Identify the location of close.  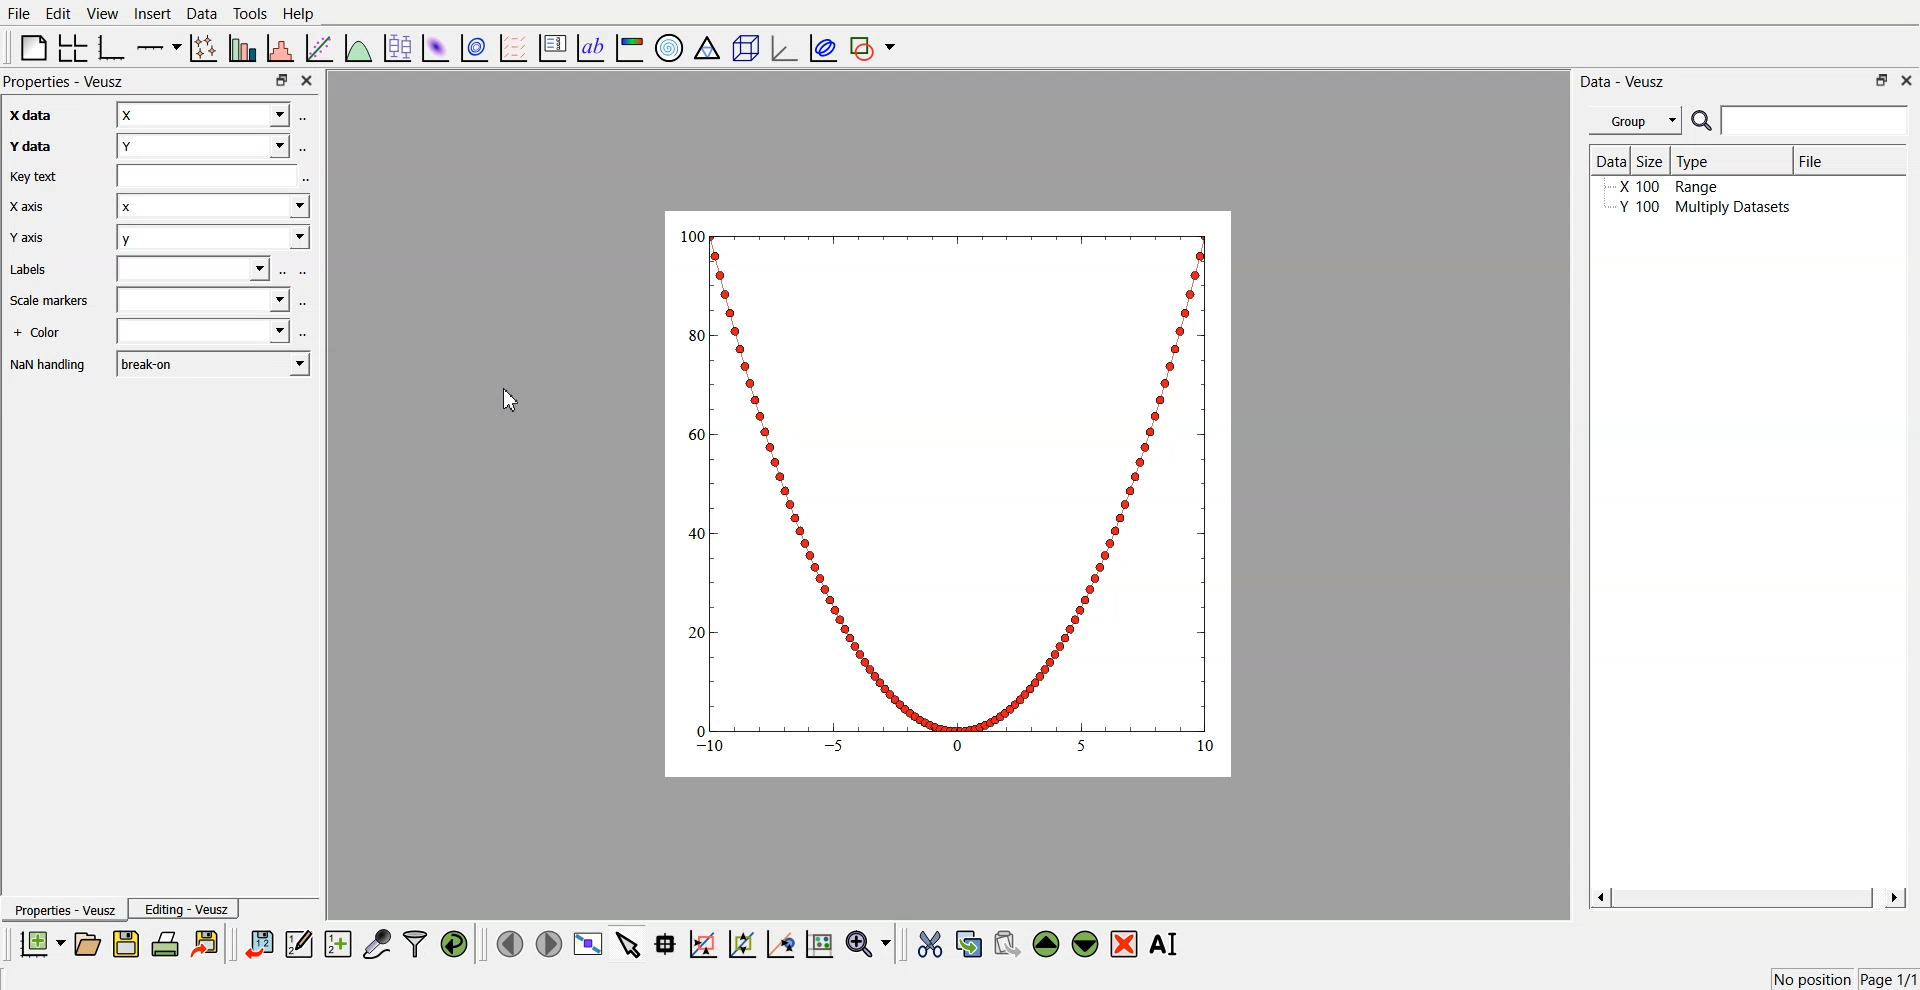
(308, 81).